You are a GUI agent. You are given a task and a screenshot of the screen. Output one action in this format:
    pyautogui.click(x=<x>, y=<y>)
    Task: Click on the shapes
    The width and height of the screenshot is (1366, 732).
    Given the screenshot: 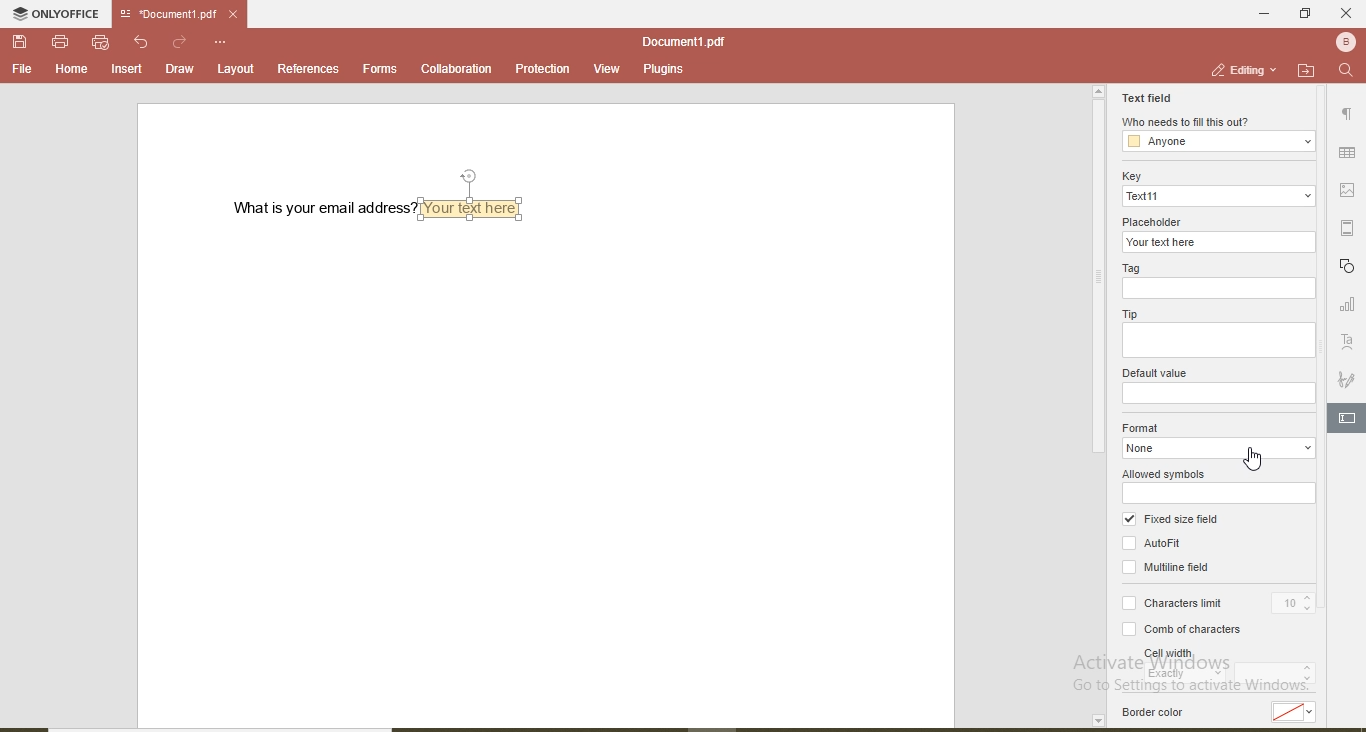 What is the action you would take?
    pyautogui.click(x=1349, y=267)
    